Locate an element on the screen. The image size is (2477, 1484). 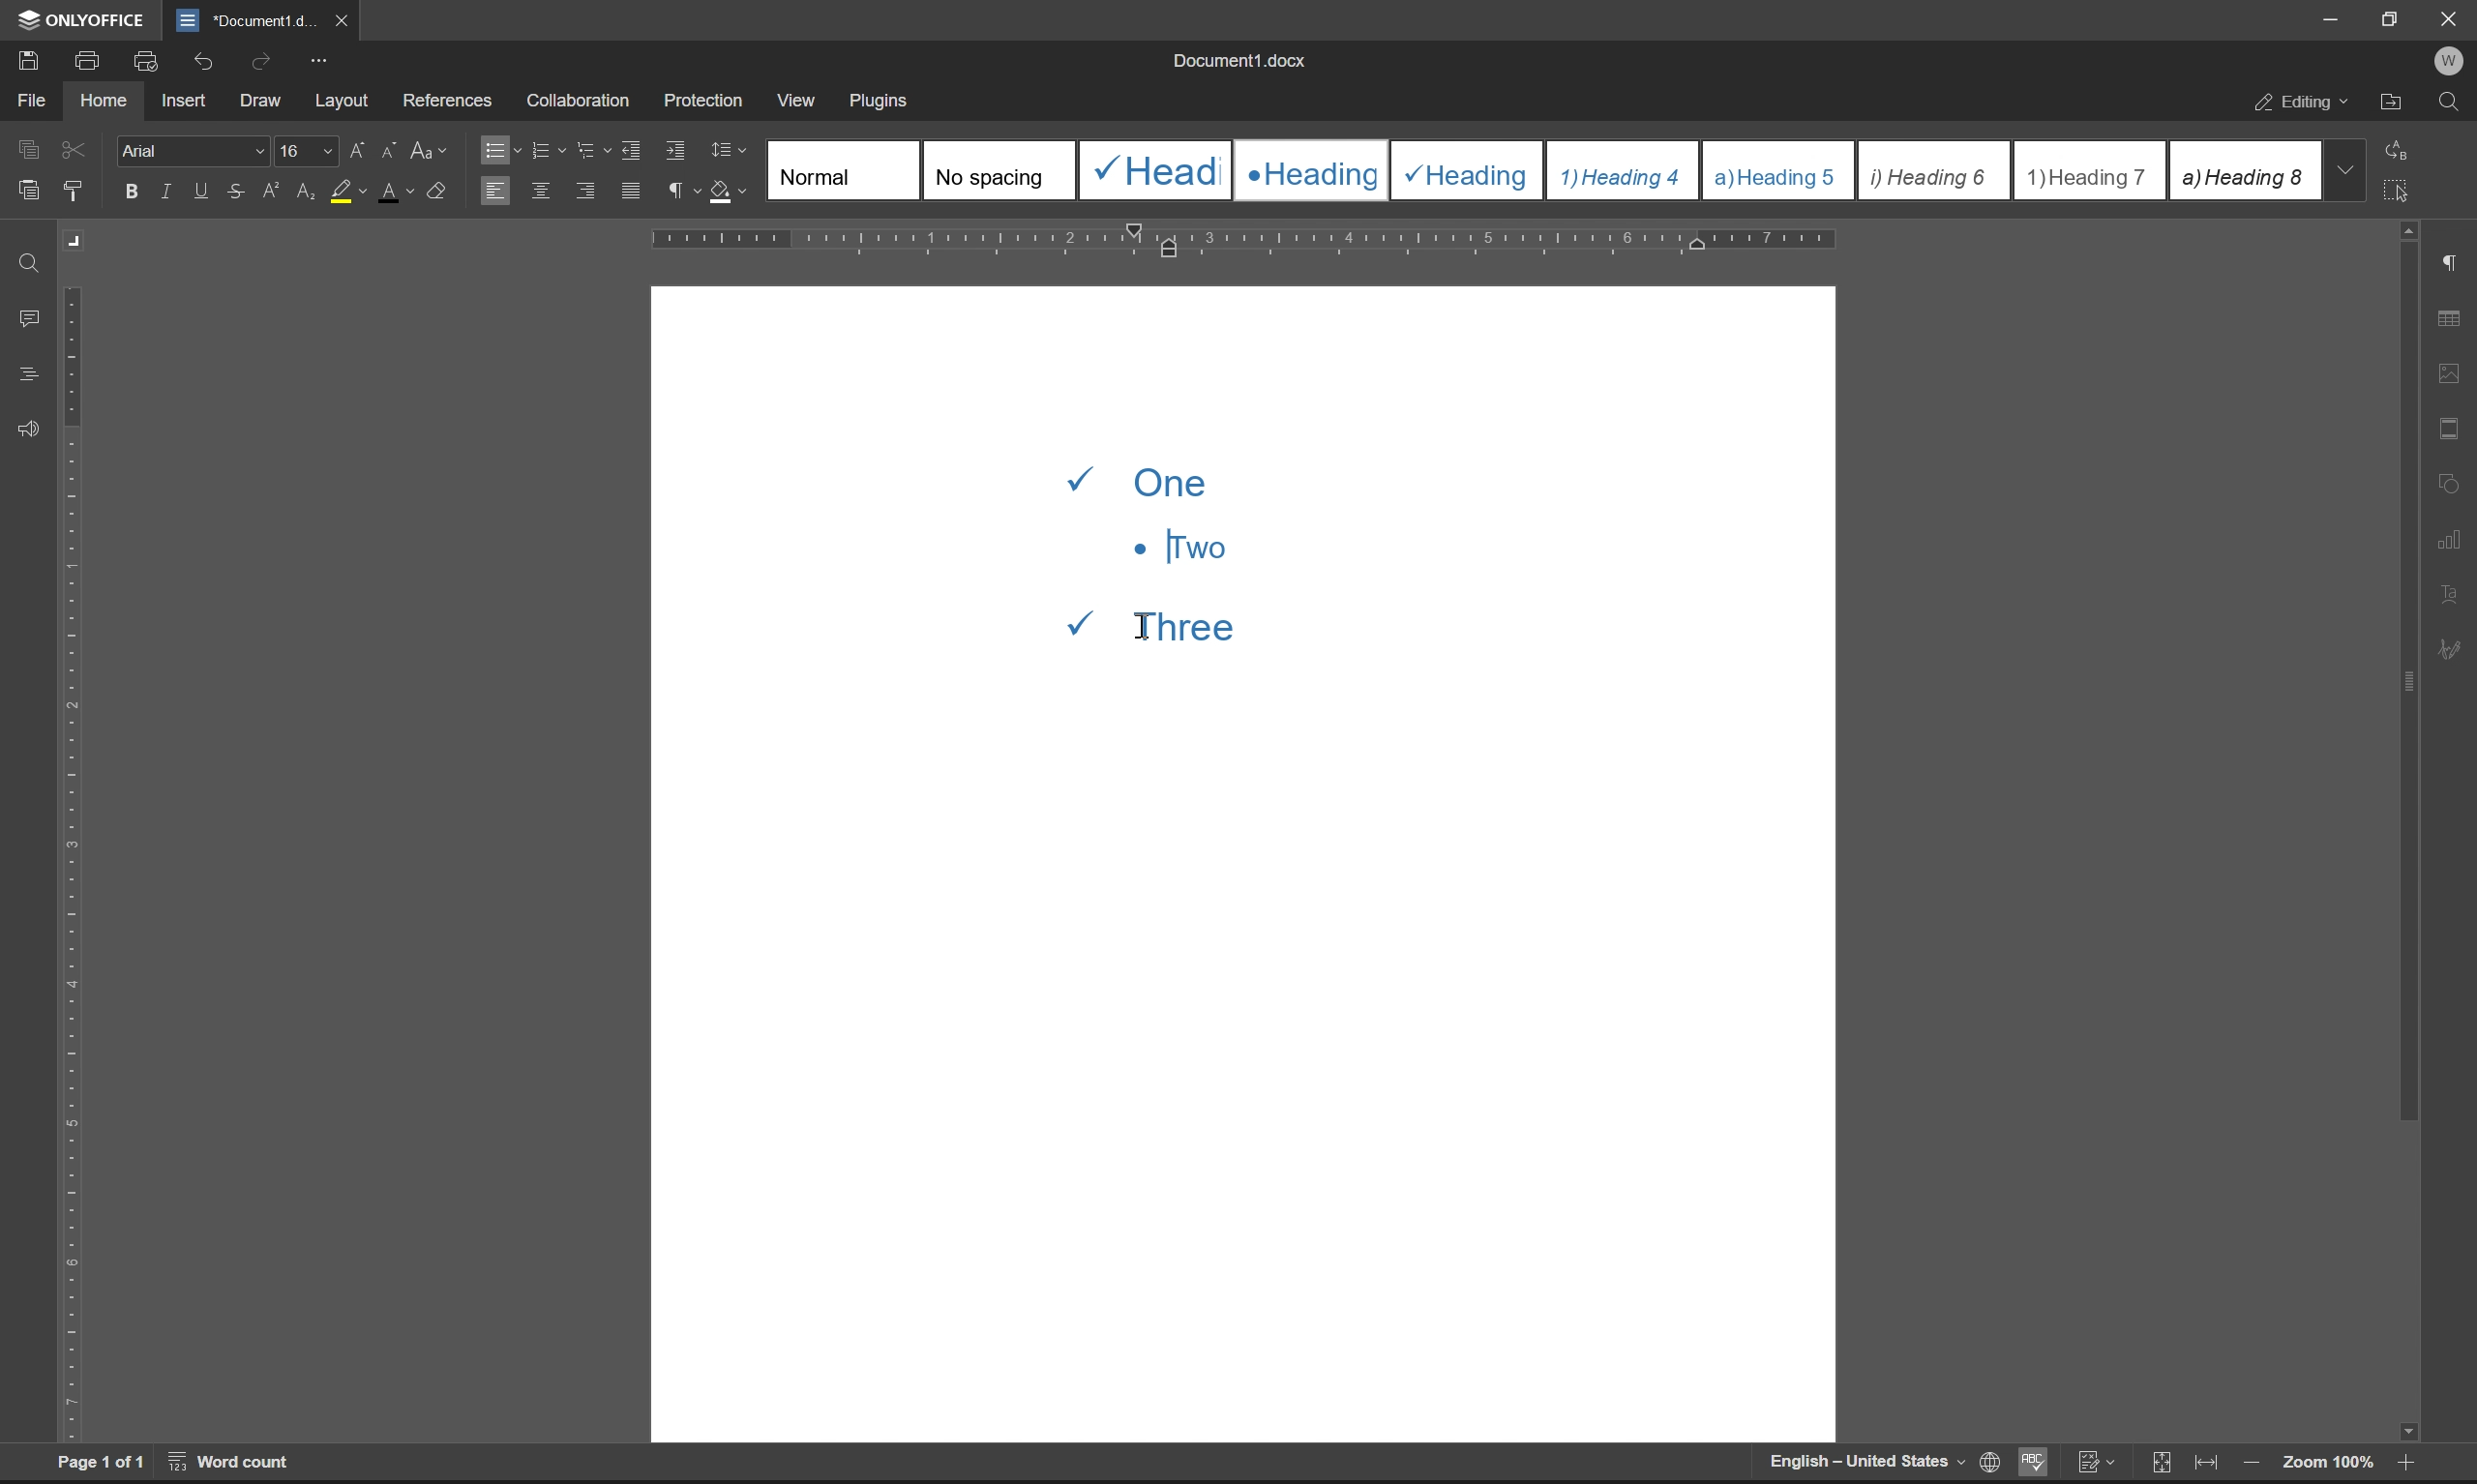
Normal is located at coordinates (844, 169).